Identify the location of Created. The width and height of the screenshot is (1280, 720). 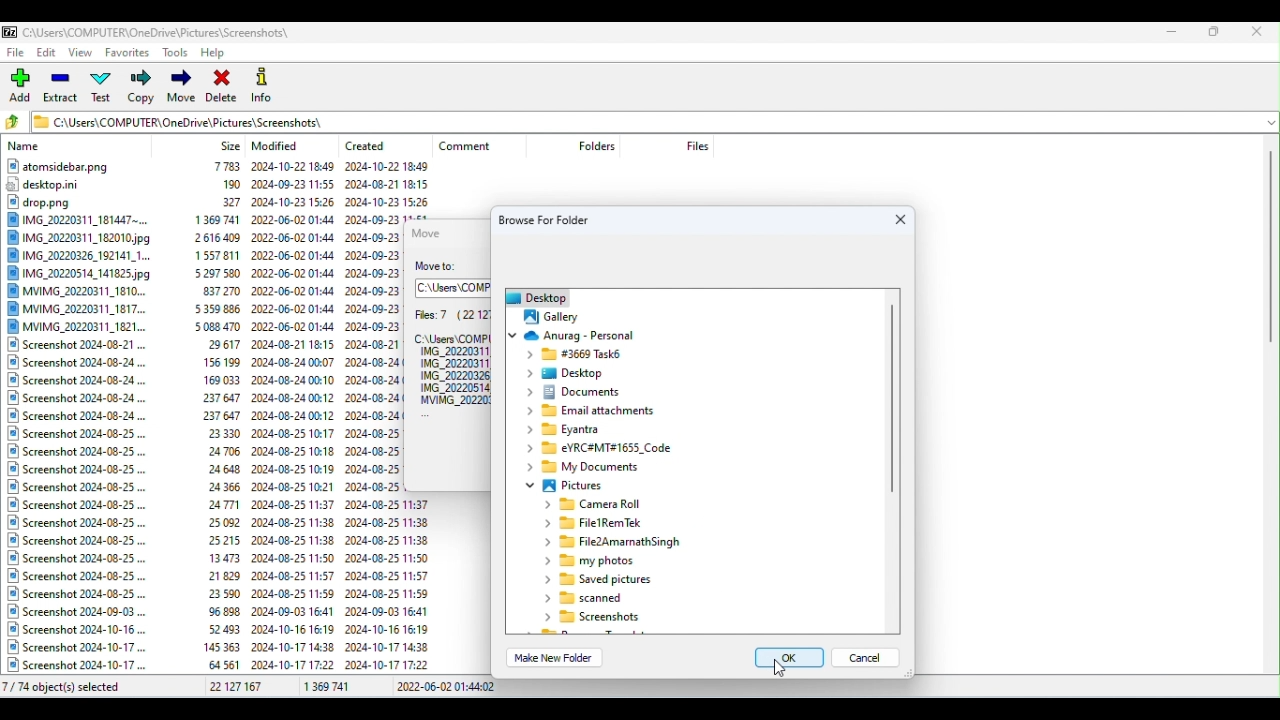
(372, 142).